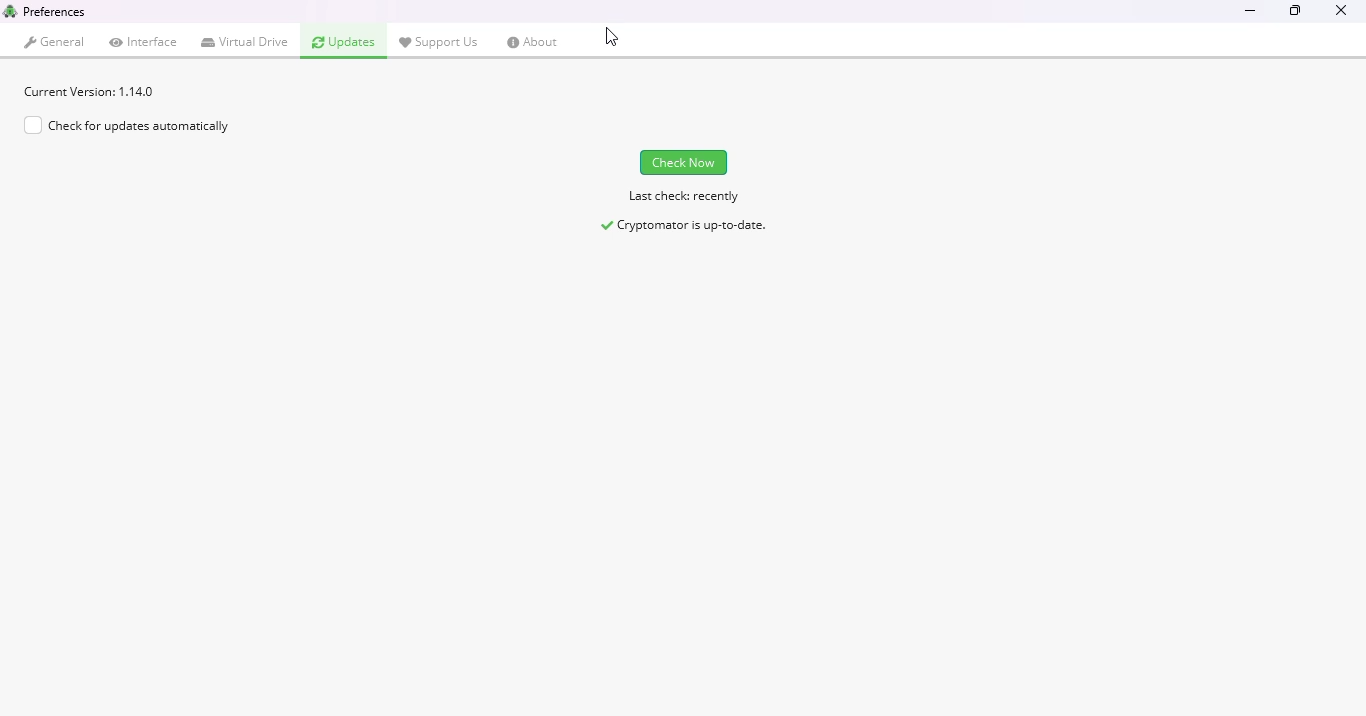 The height and width of the screenshot is (716, 1366). What do you see at coordinates (684, 162) in the screenshot?
I see `check now` at bounding box center [684, 162].